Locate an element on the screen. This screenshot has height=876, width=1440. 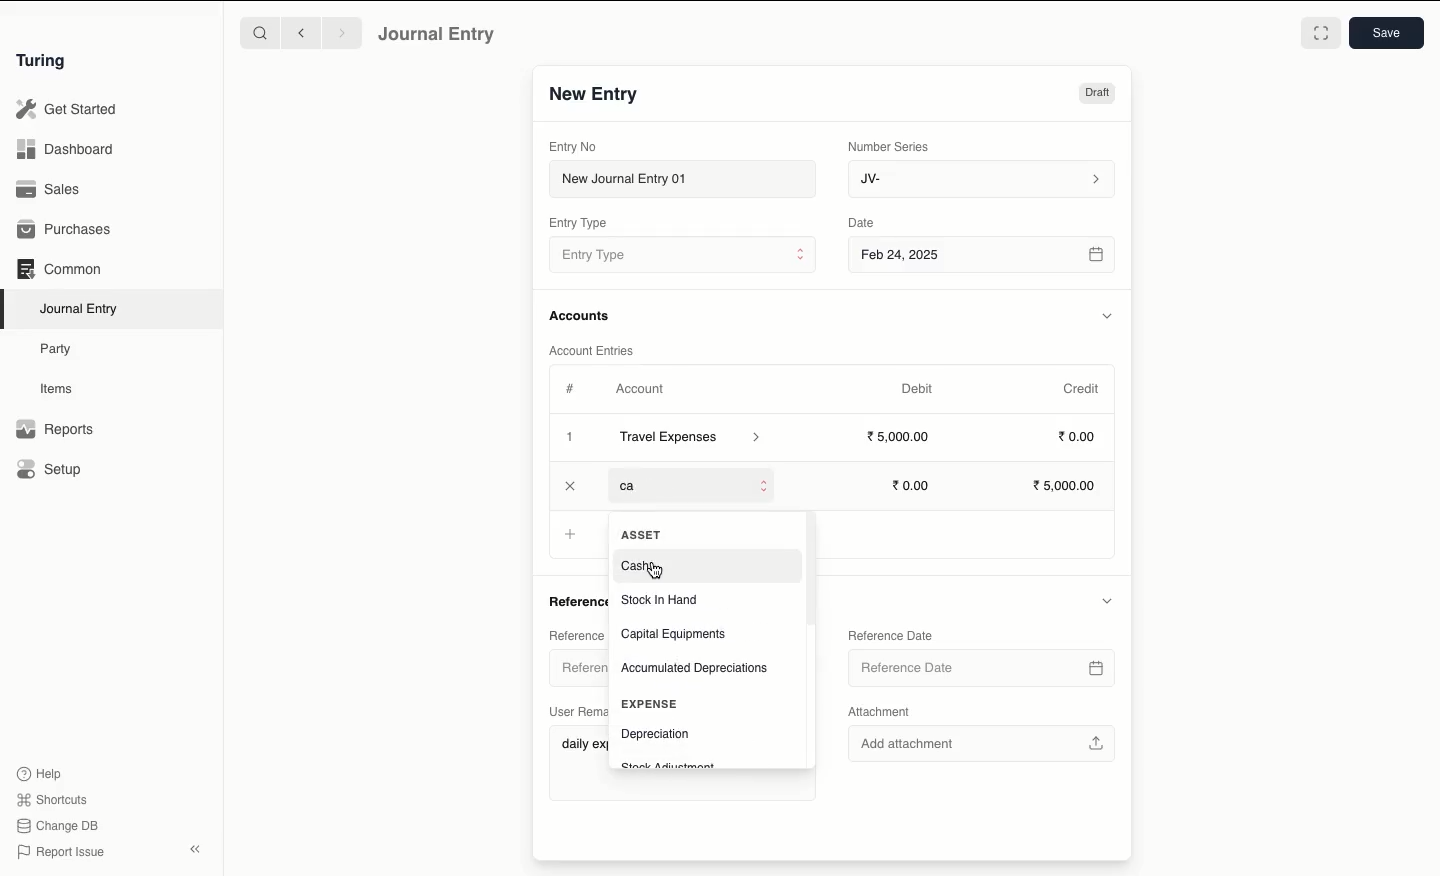
Items is located at coordinates (57, 388).